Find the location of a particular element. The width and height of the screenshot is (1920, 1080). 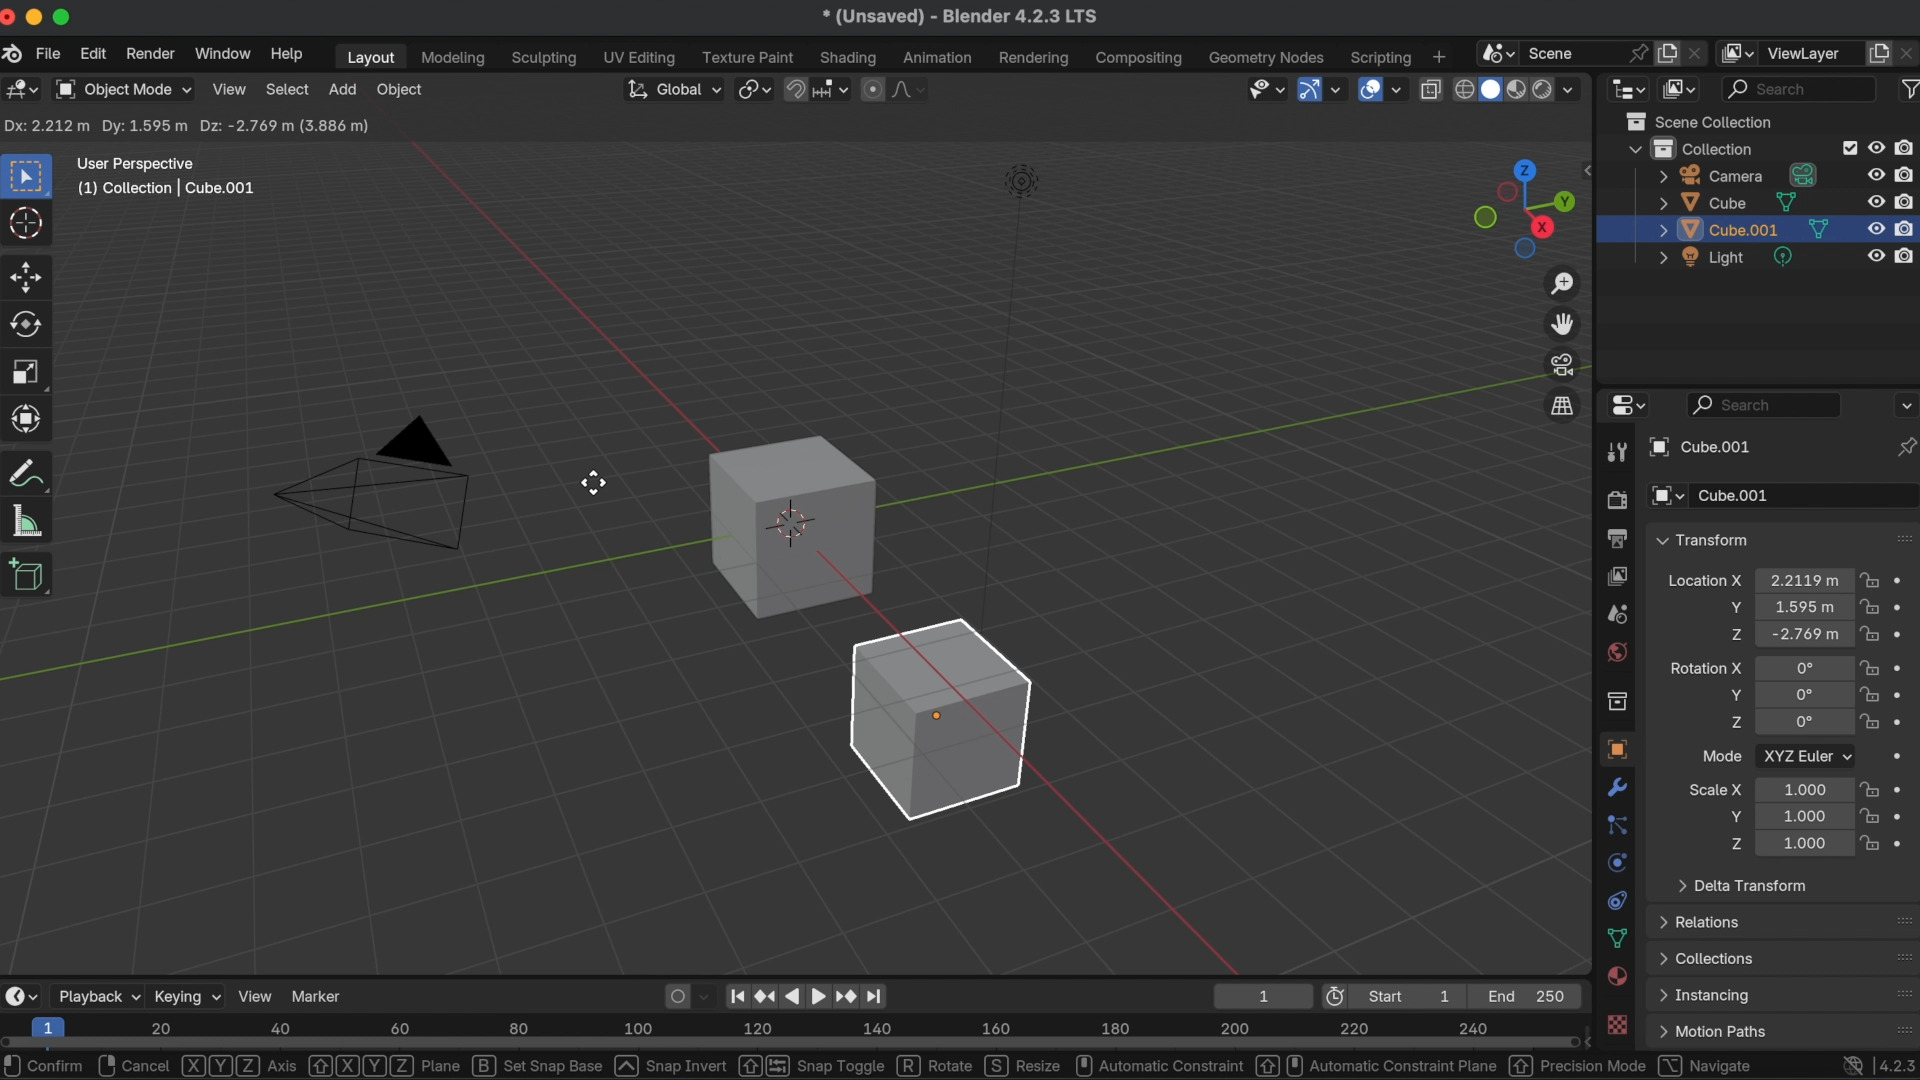

checkbox is located at coordinates (1846, 148).